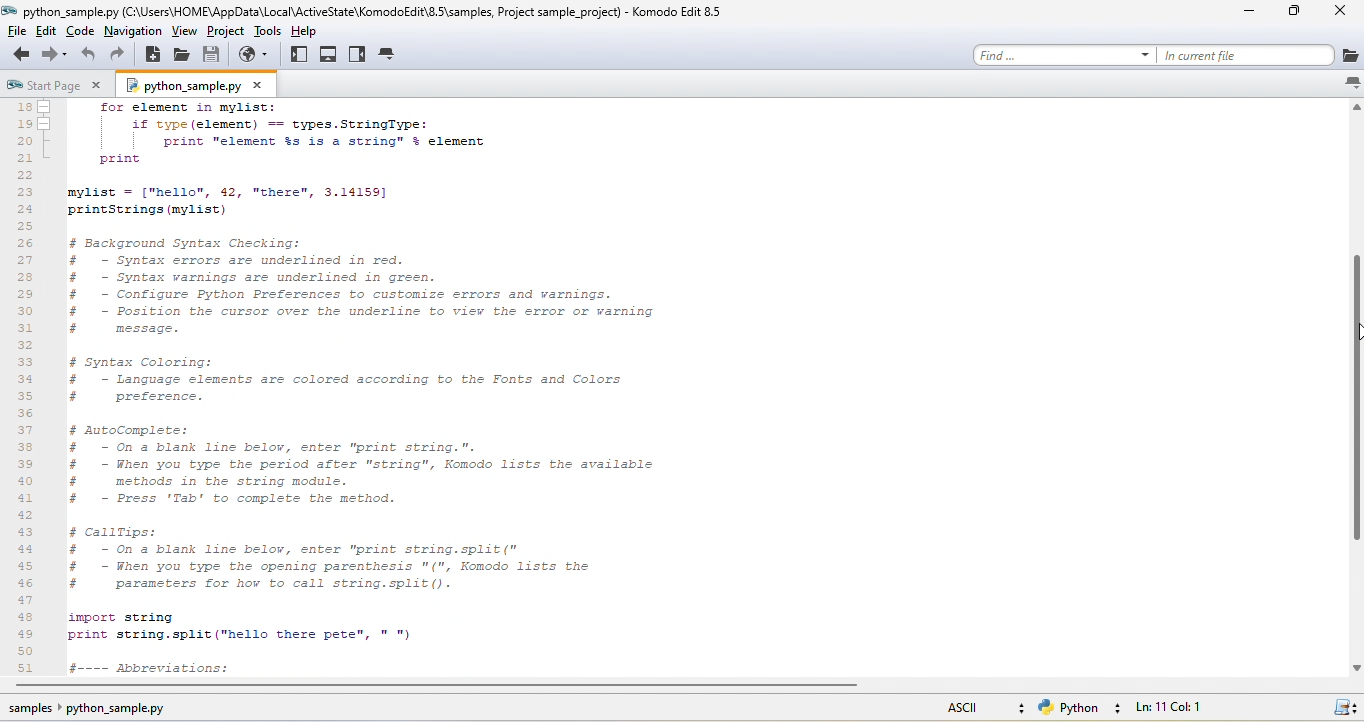  Describe the element at coordinates (184, 31) in the screenshot. I see `view` at that location.